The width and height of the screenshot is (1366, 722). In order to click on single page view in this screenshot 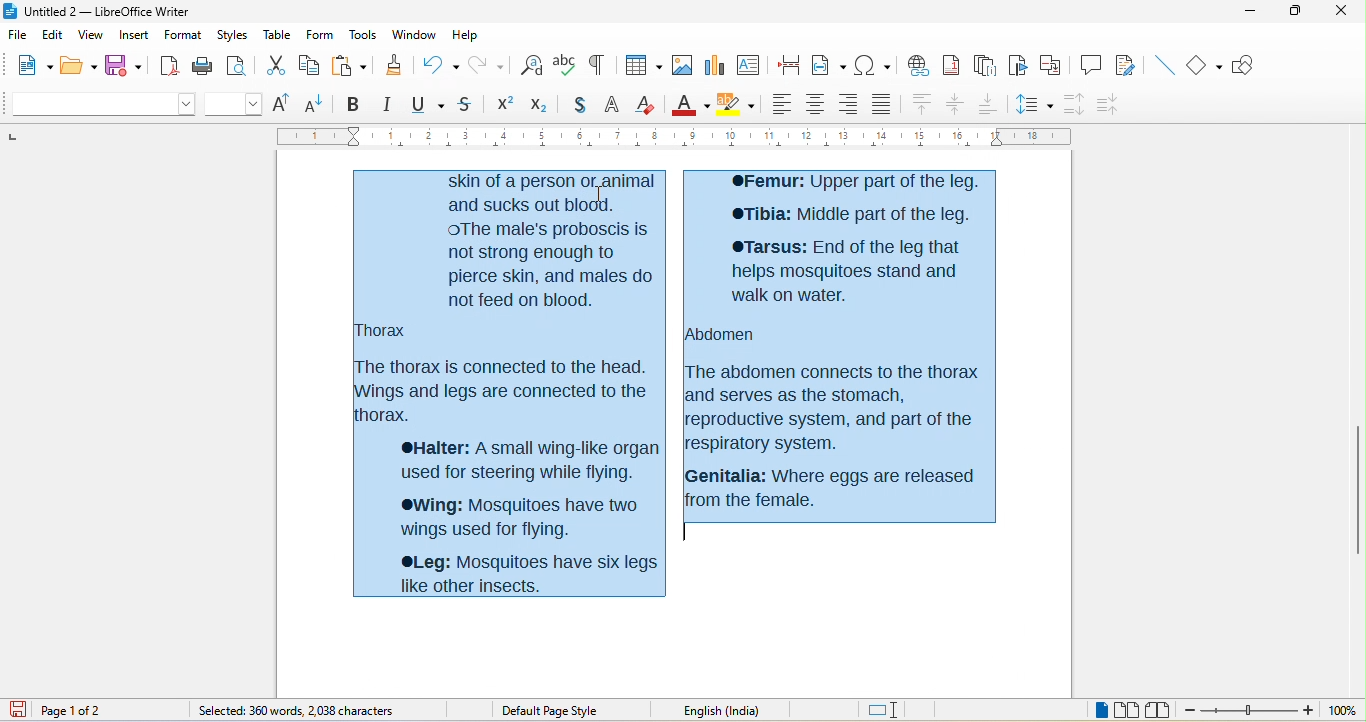, I will do `click(1102, 710)`.